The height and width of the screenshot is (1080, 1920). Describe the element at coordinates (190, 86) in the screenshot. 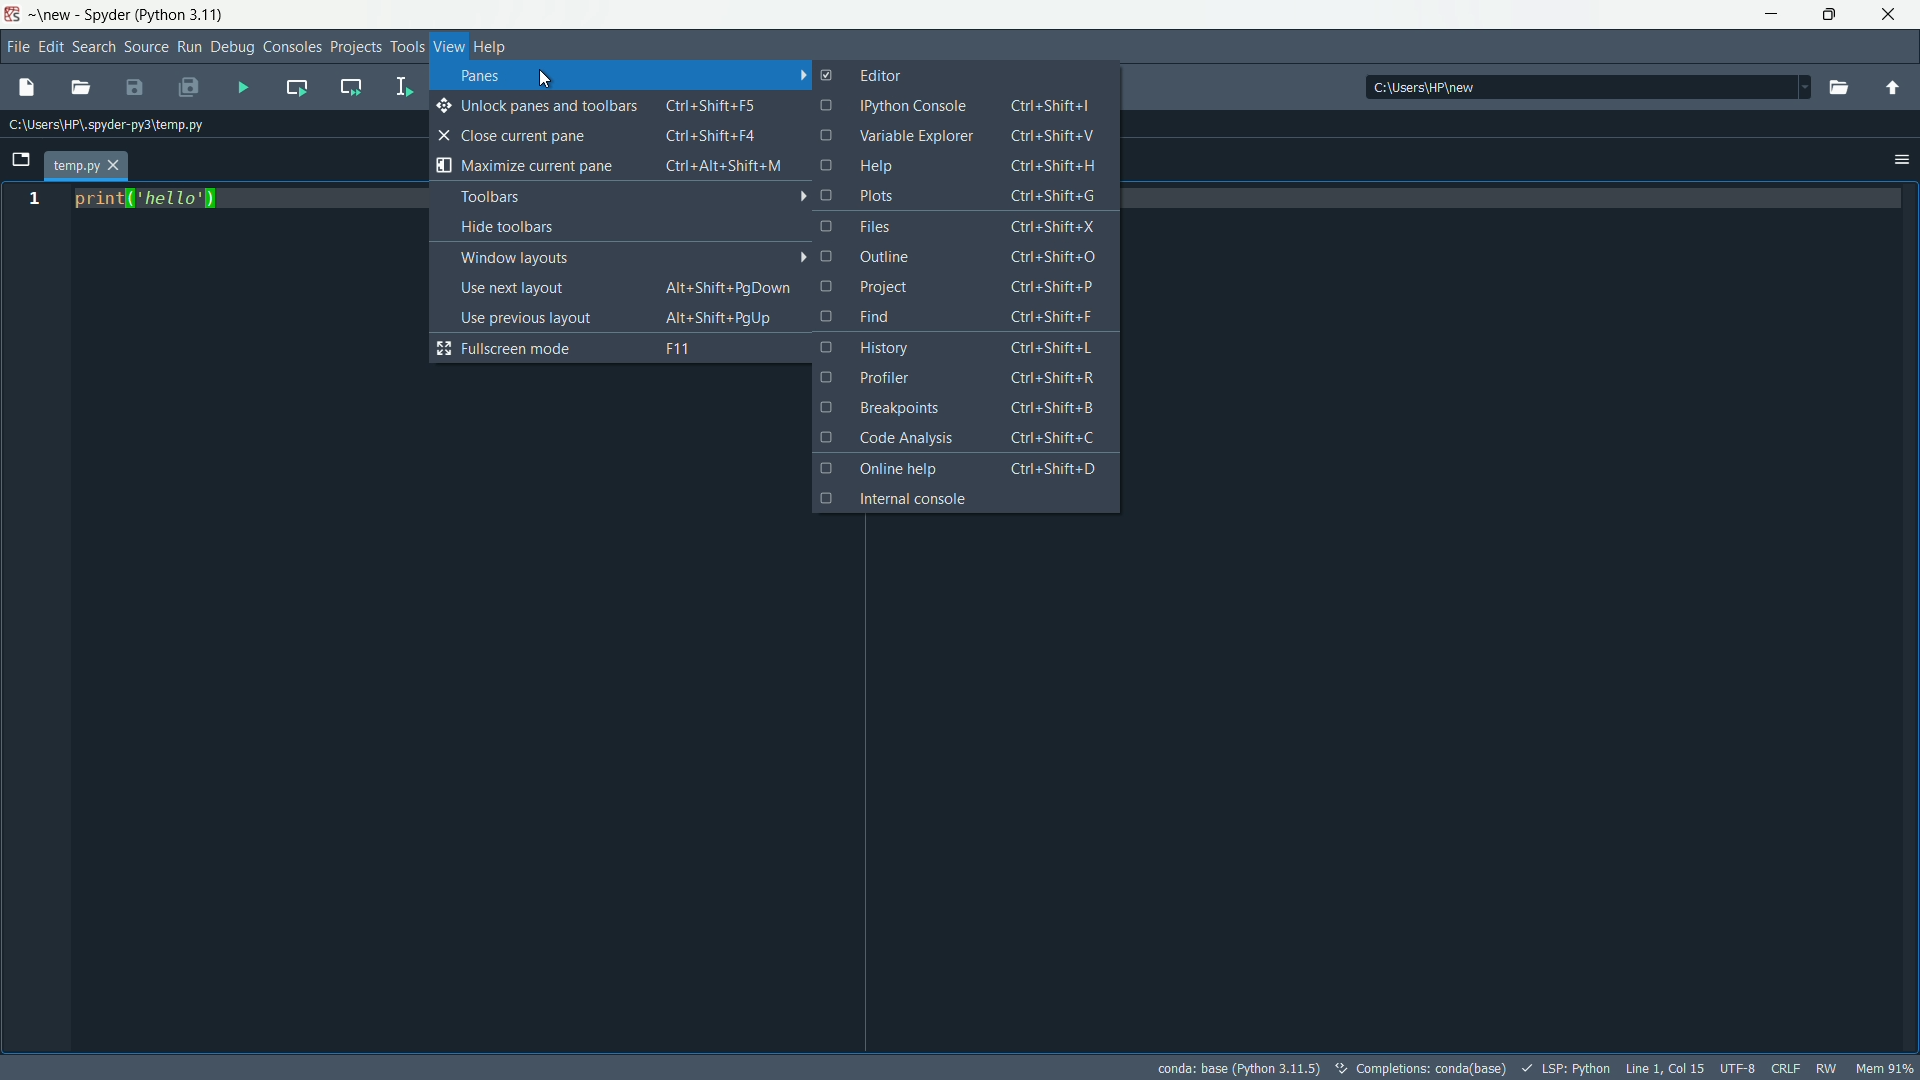

I see `save all files` at that location.